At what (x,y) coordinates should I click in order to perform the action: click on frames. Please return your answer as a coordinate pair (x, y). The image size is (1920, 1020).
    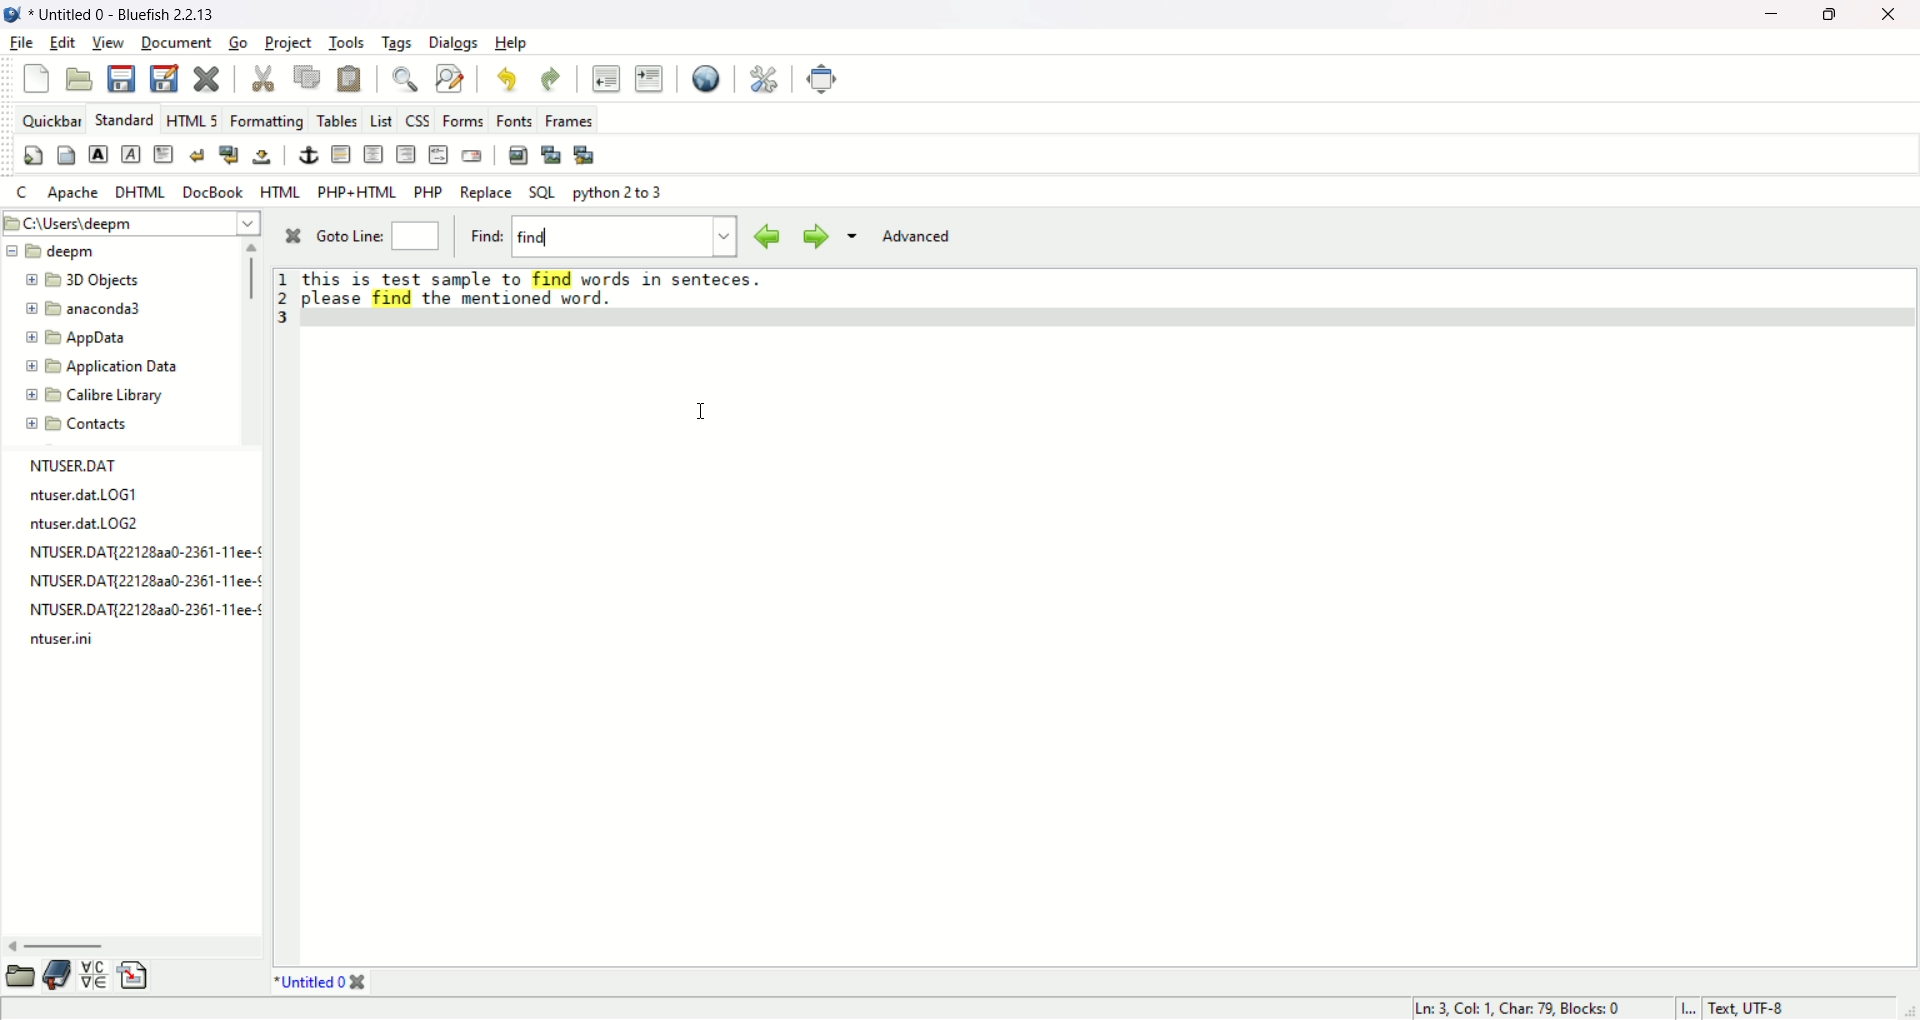
    Looking at the image, I should click on (569, 119).